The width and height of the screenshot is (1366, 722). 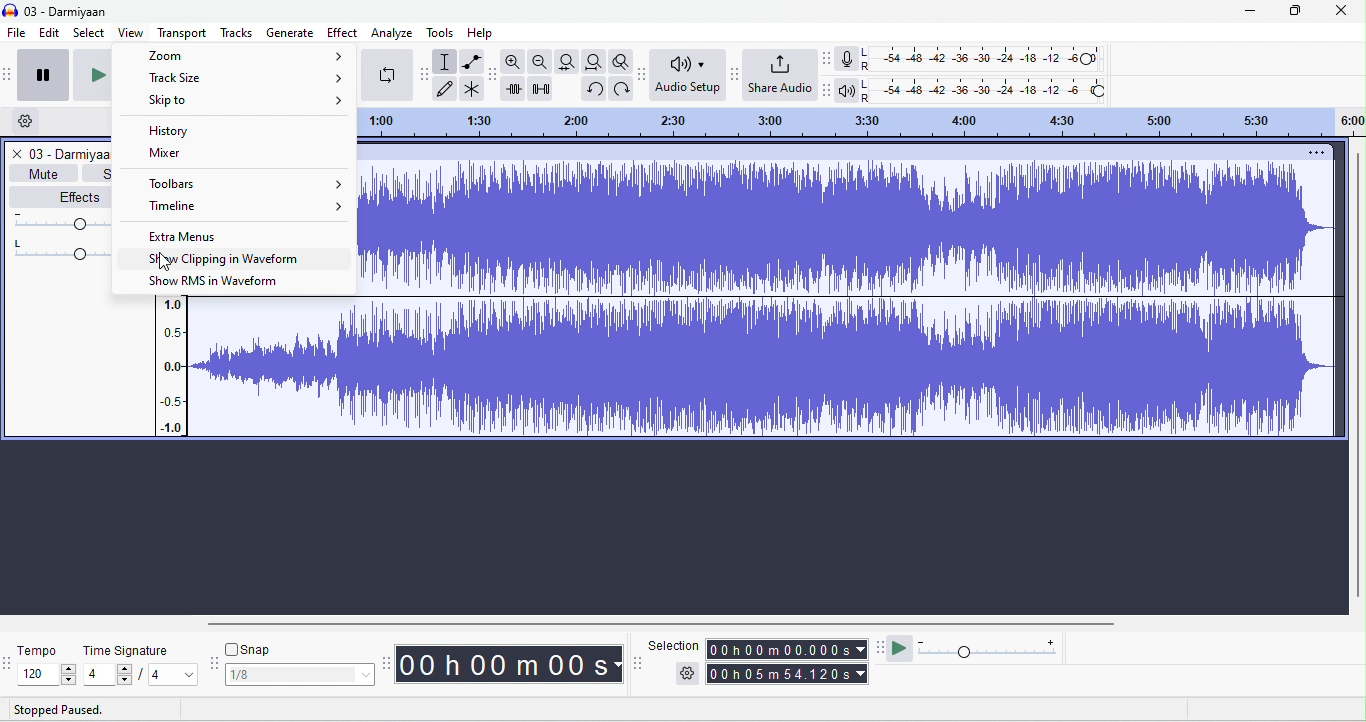 I want to click on snap, so click(x=257, y=648).